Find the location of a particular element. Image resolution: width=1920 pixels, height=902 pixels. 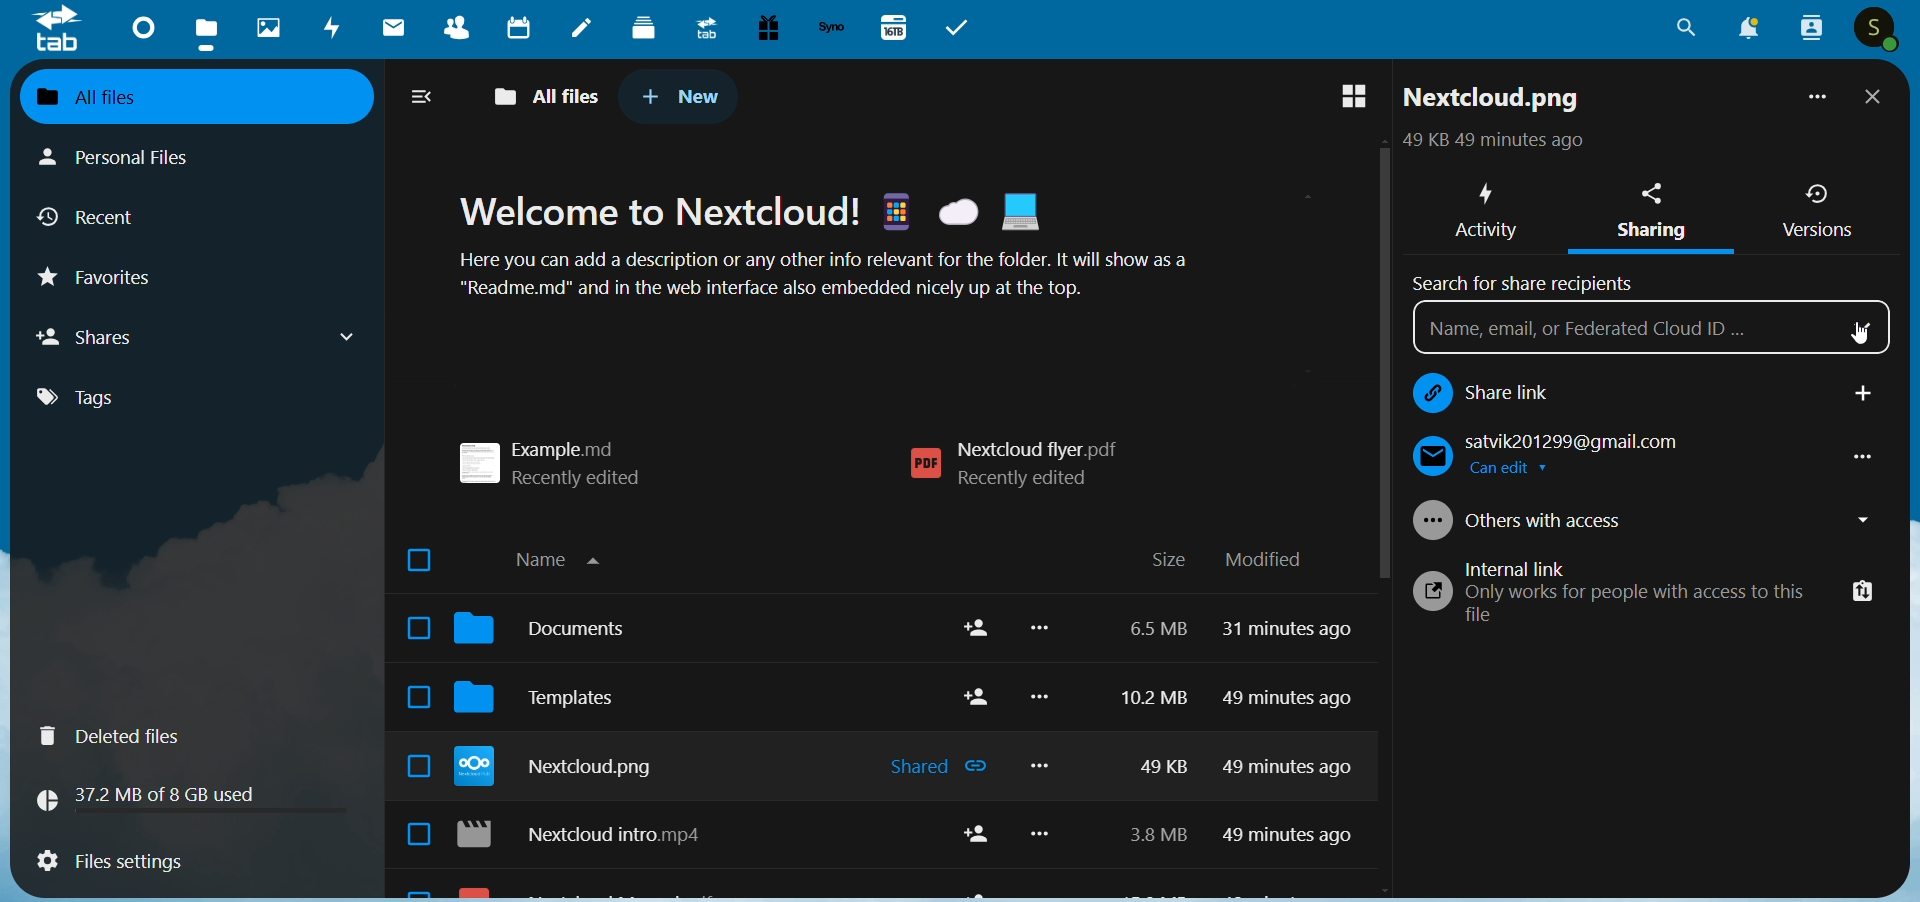

versions is located at coordinates (1817, 211).